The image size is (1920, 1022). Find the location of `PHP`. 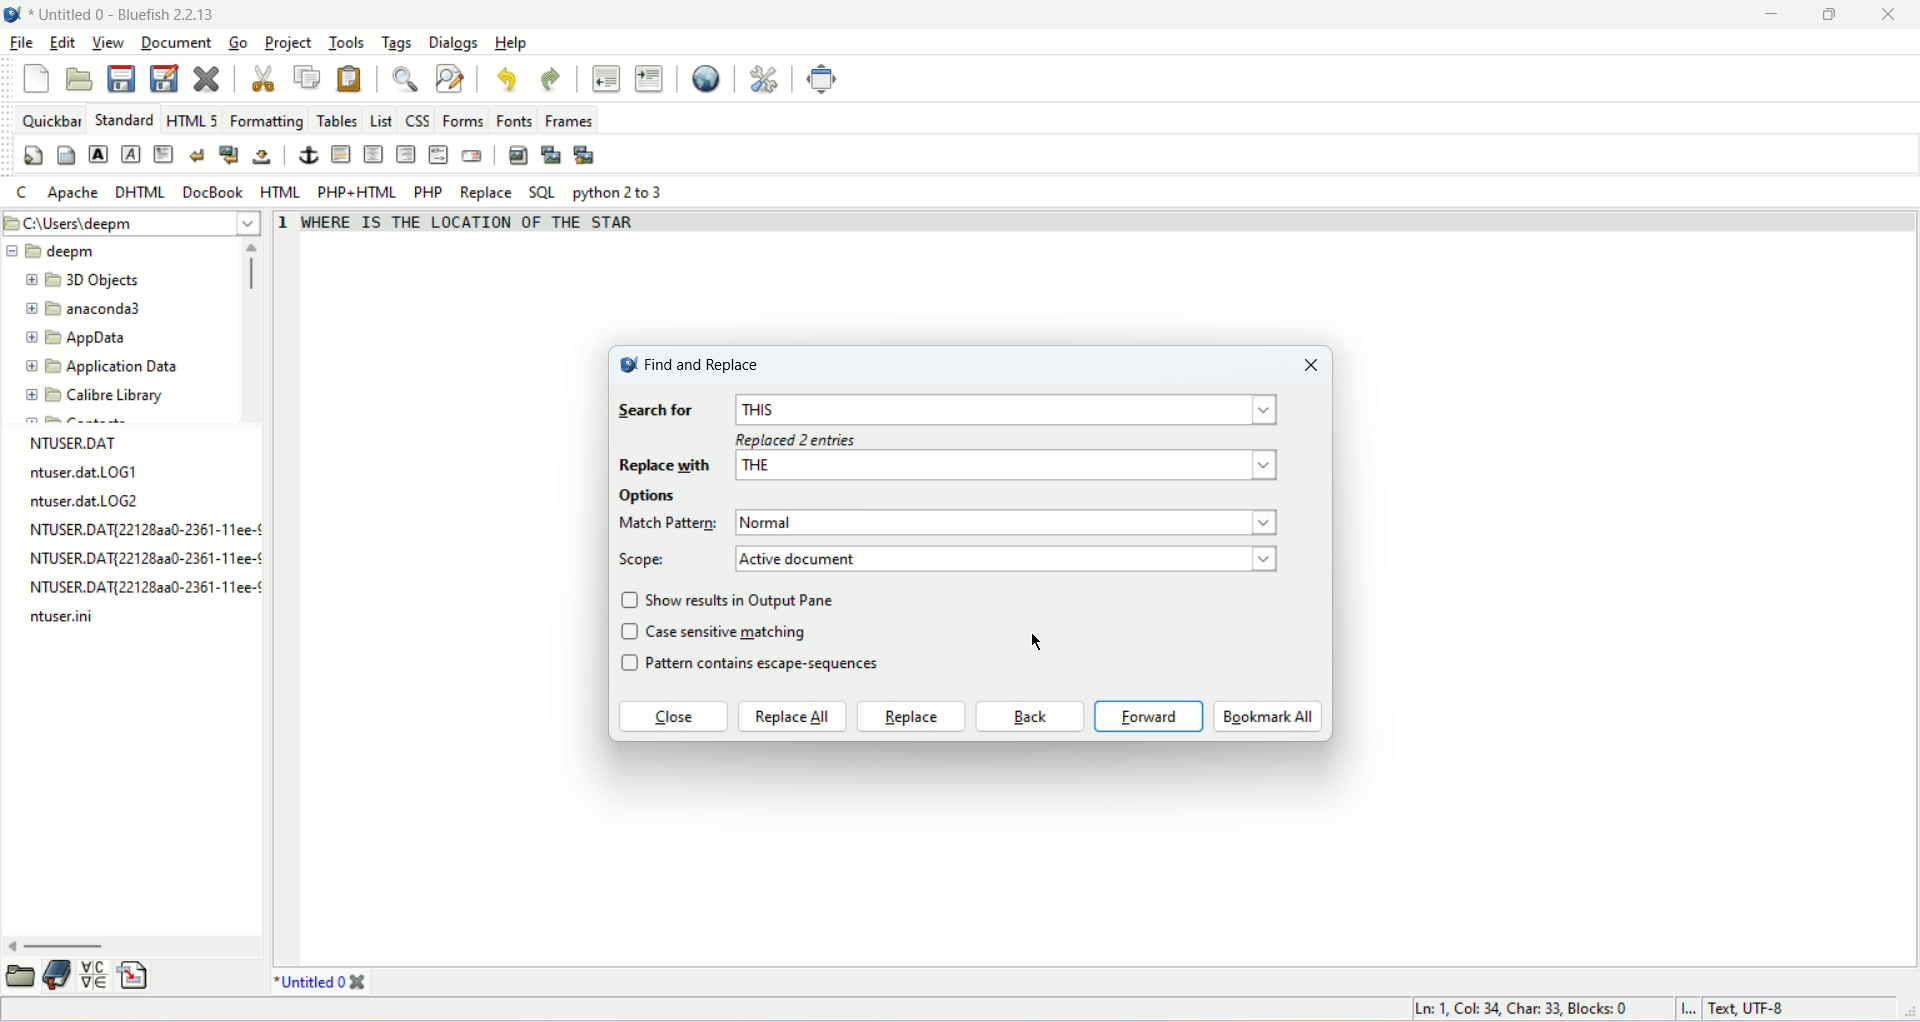

PHP is located at coordinates (428, 191).